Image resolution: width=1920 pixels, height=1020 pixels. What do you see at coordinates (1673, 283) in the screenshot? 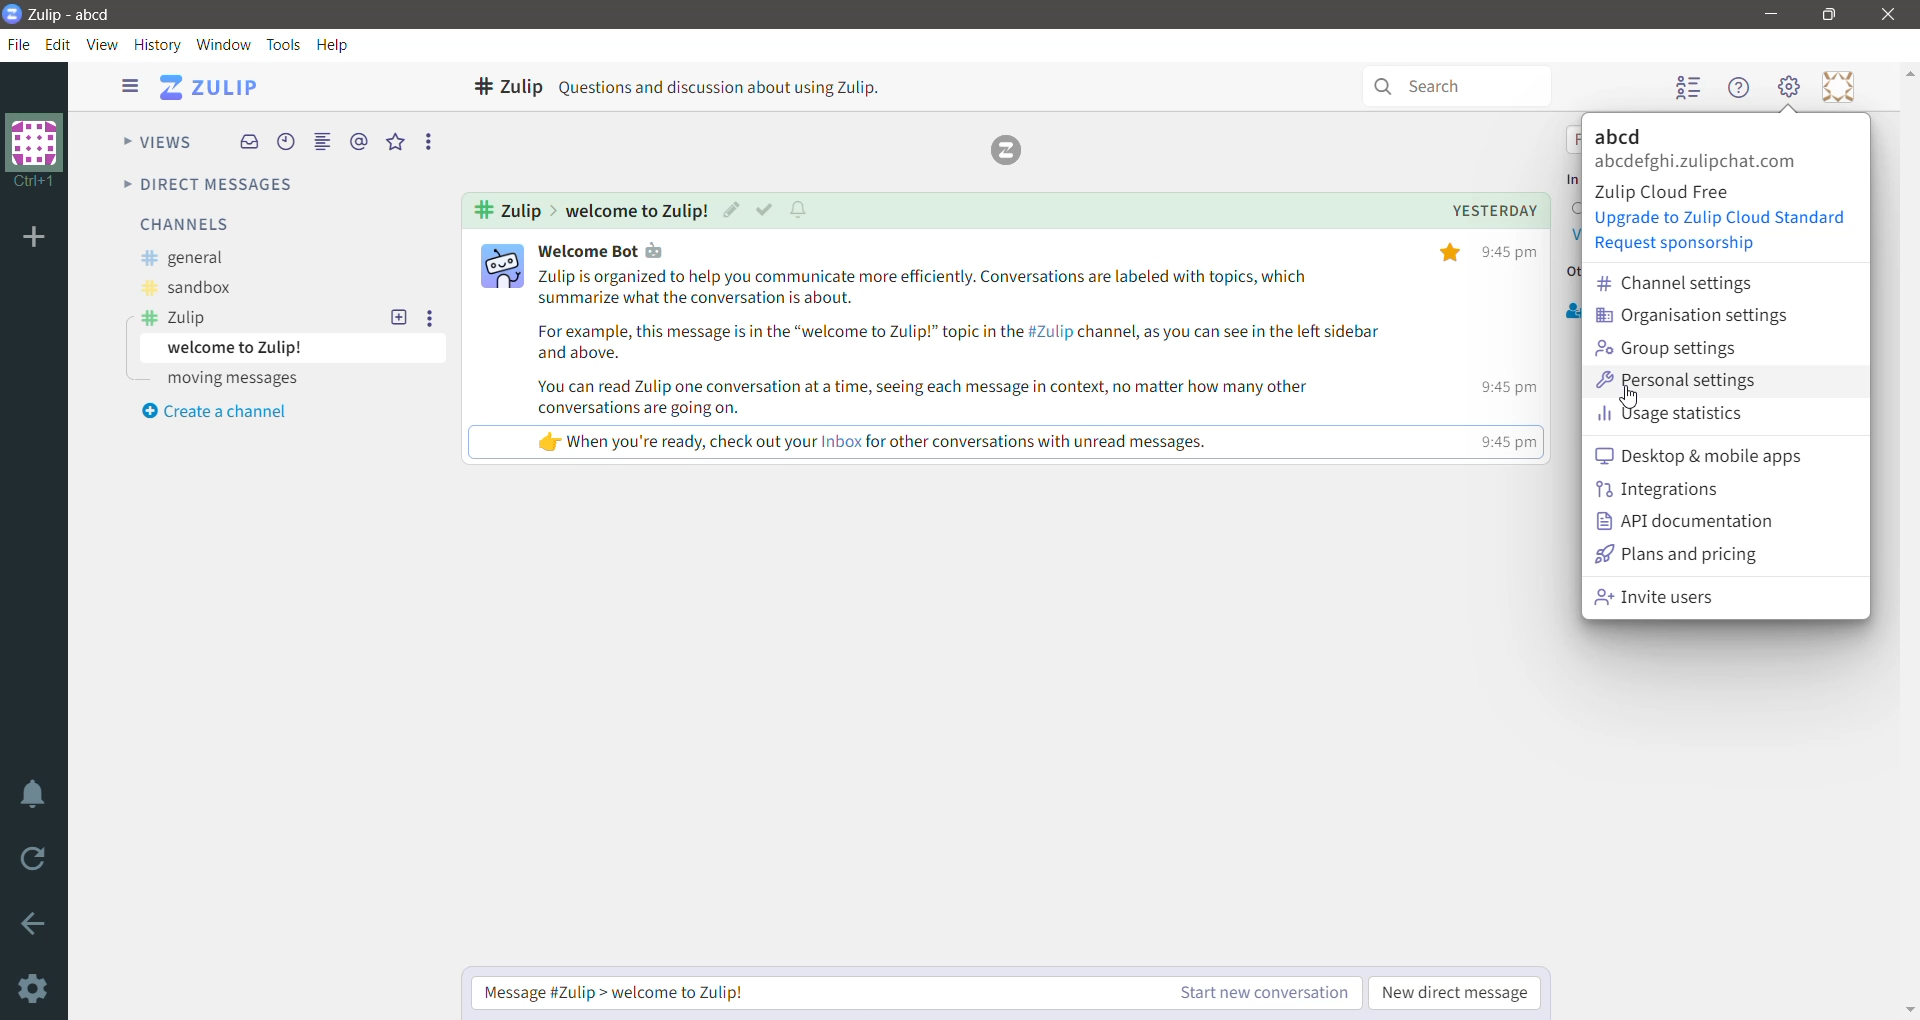
I see `Channel settings` at bounding box center [1673, 283].